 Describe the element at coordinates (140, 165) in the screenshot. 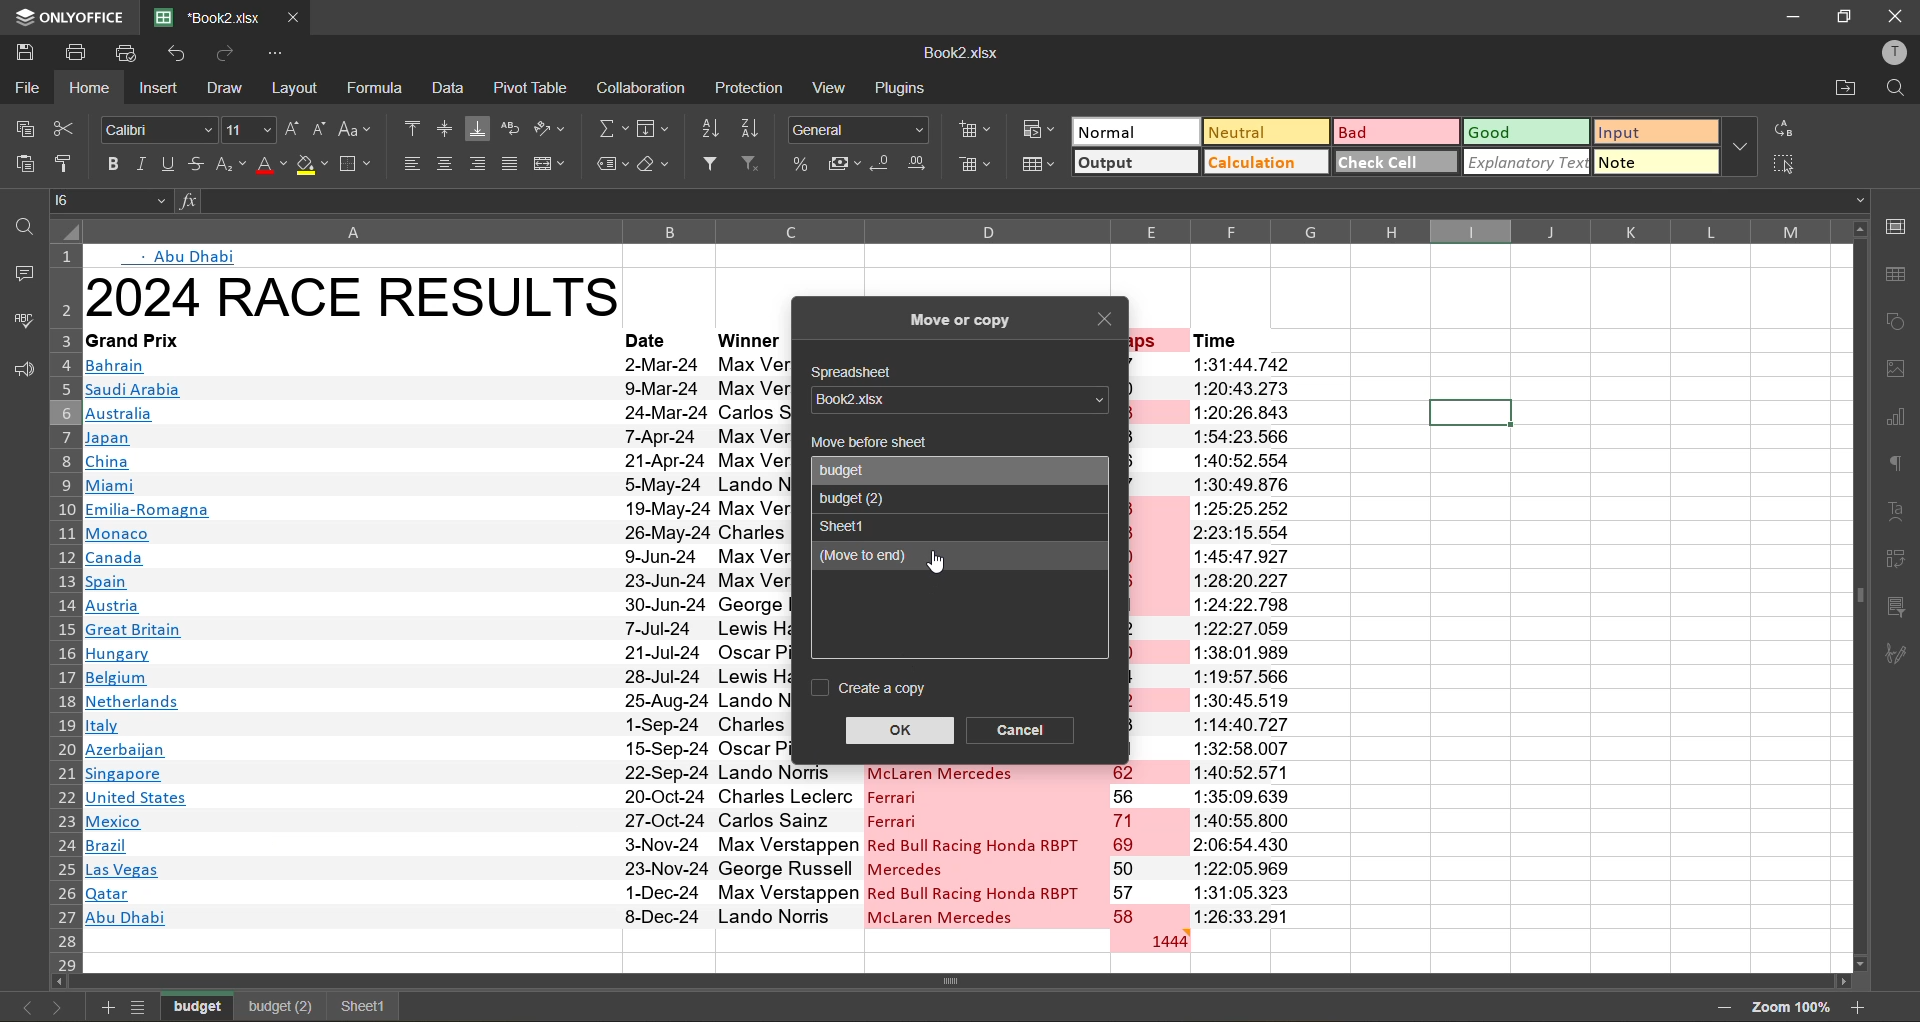

I see `italic` at that location.